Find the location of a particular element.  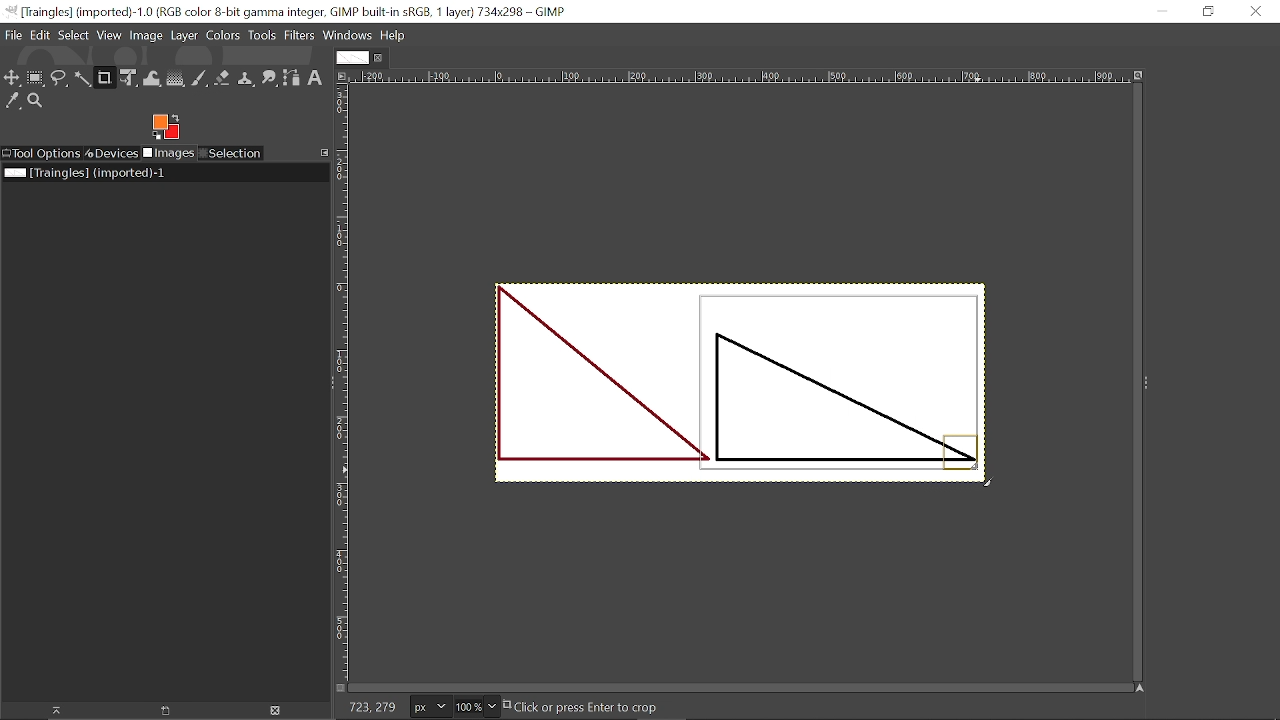

Unified transform tool is located at coordinates (130, 78).